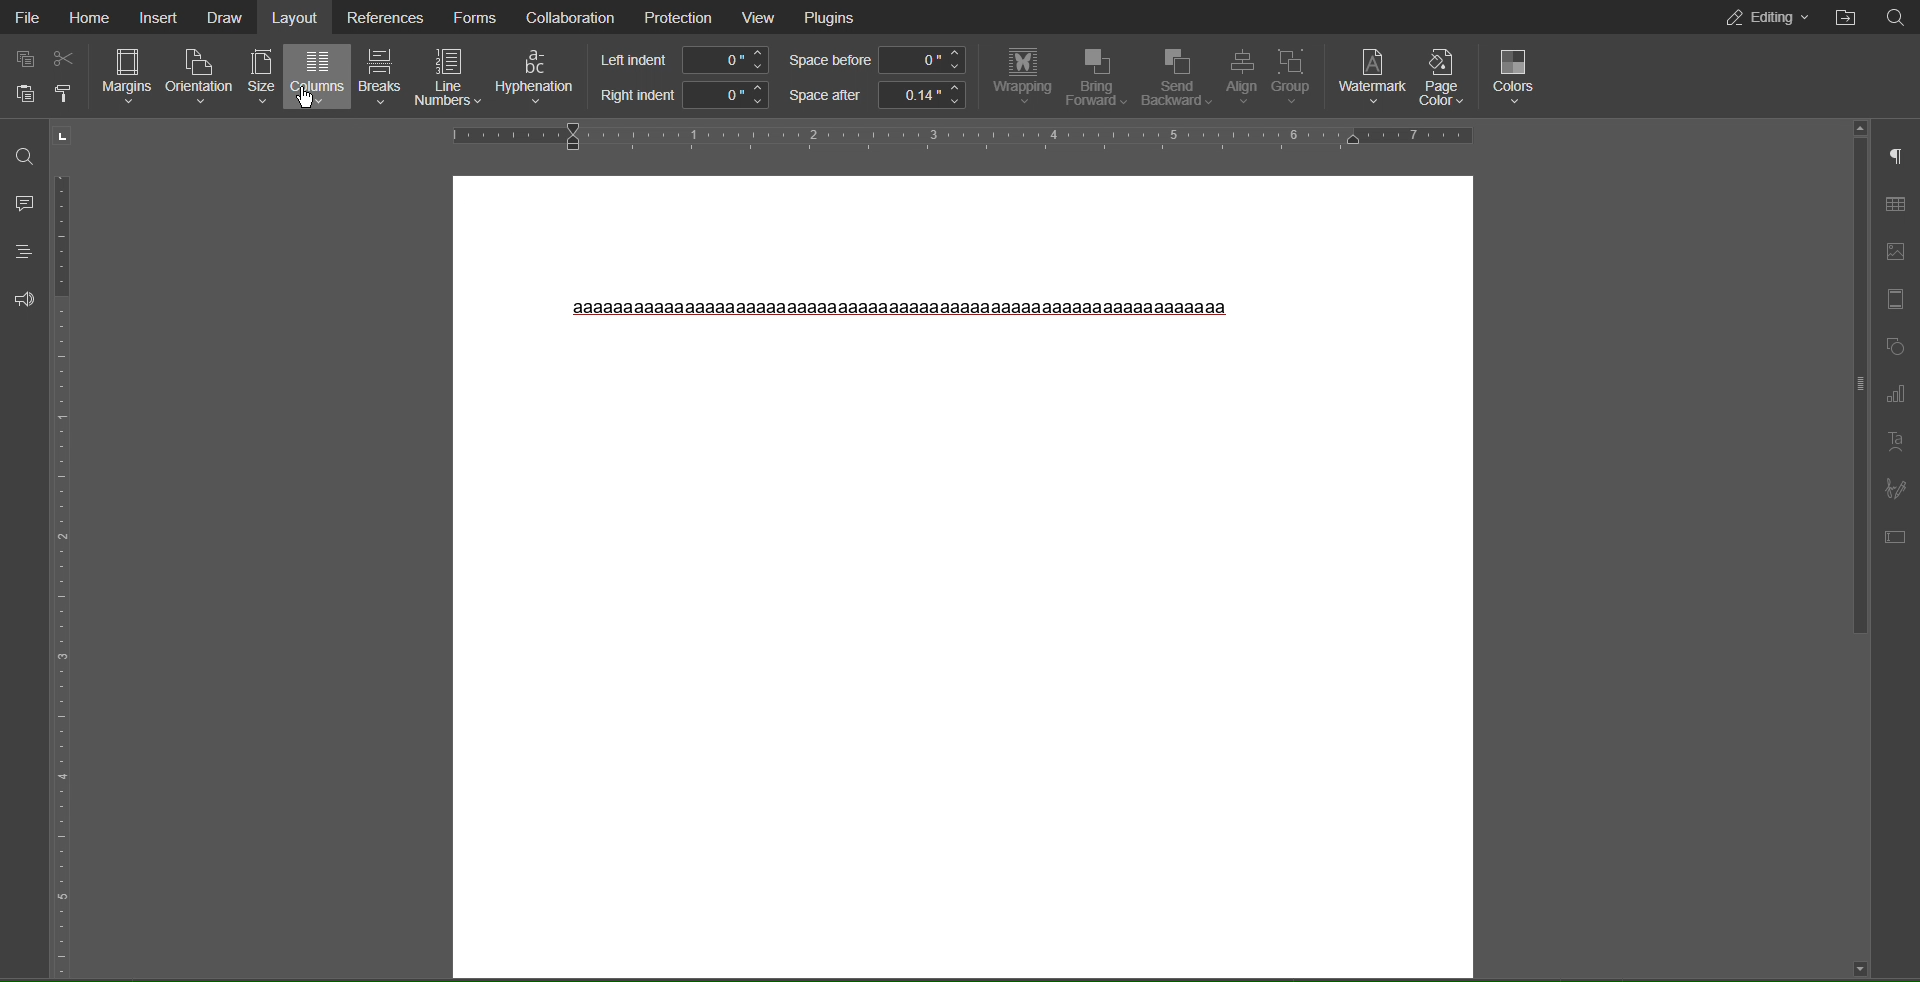 The width and height of the screenshot is (1920, 982). What do you see at coordinates (1897, 486) in the screenshot?
I see `Signature` at bounding box center [1897, 486].